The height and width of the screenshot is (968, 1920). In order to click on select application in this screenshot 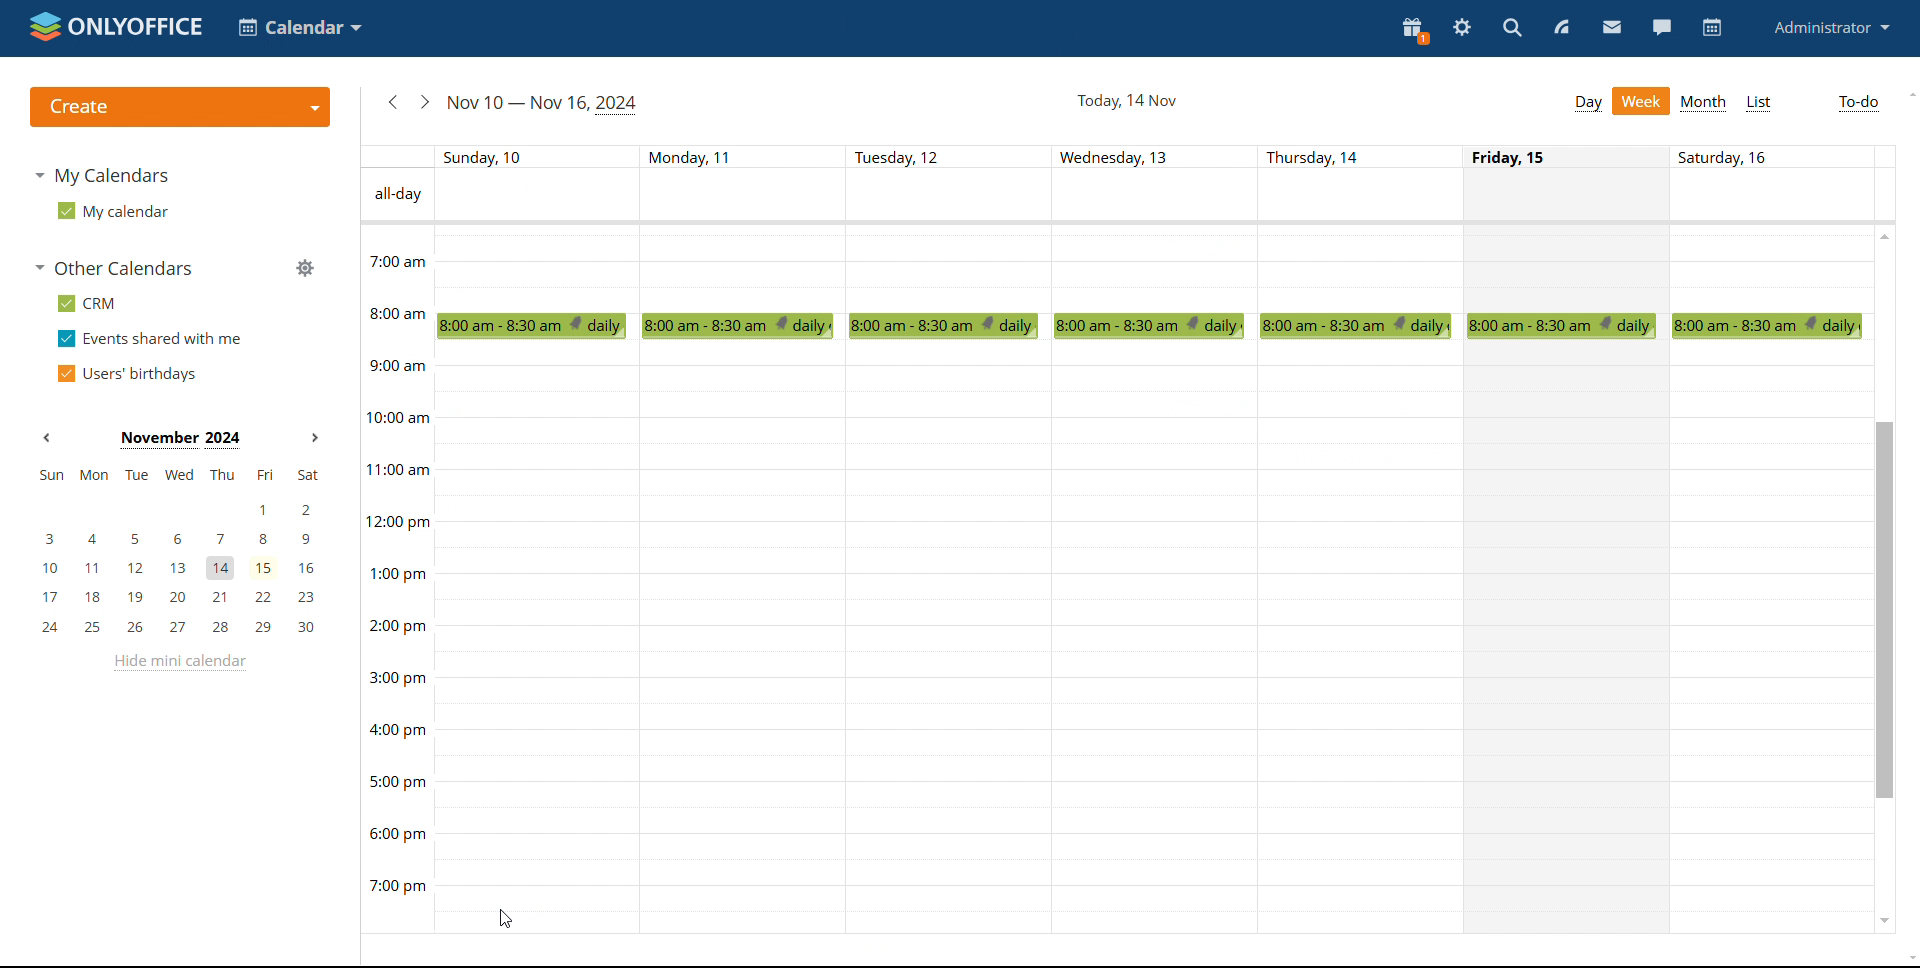, I will do `click(300, 28)`.